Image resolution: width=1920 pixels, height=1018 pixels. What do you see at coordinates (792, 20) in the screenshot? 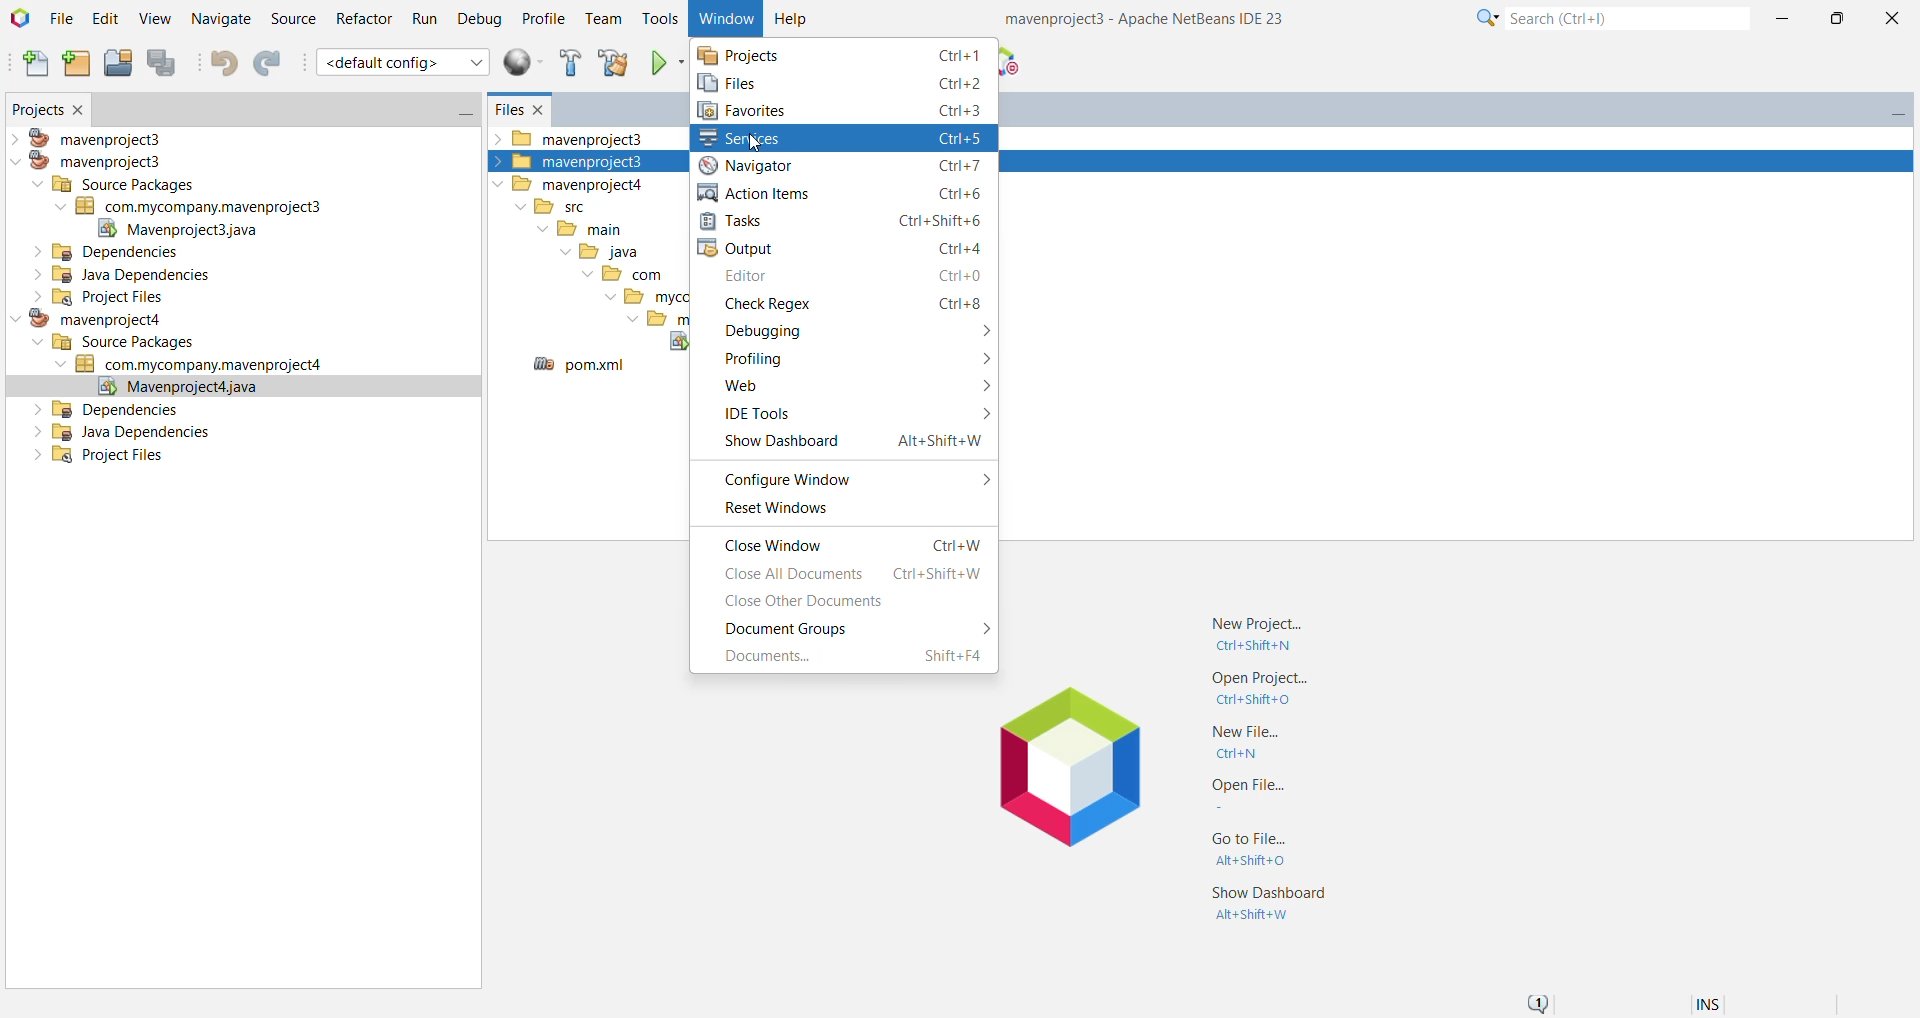
I see `Help` at bounding box center [792, 20].